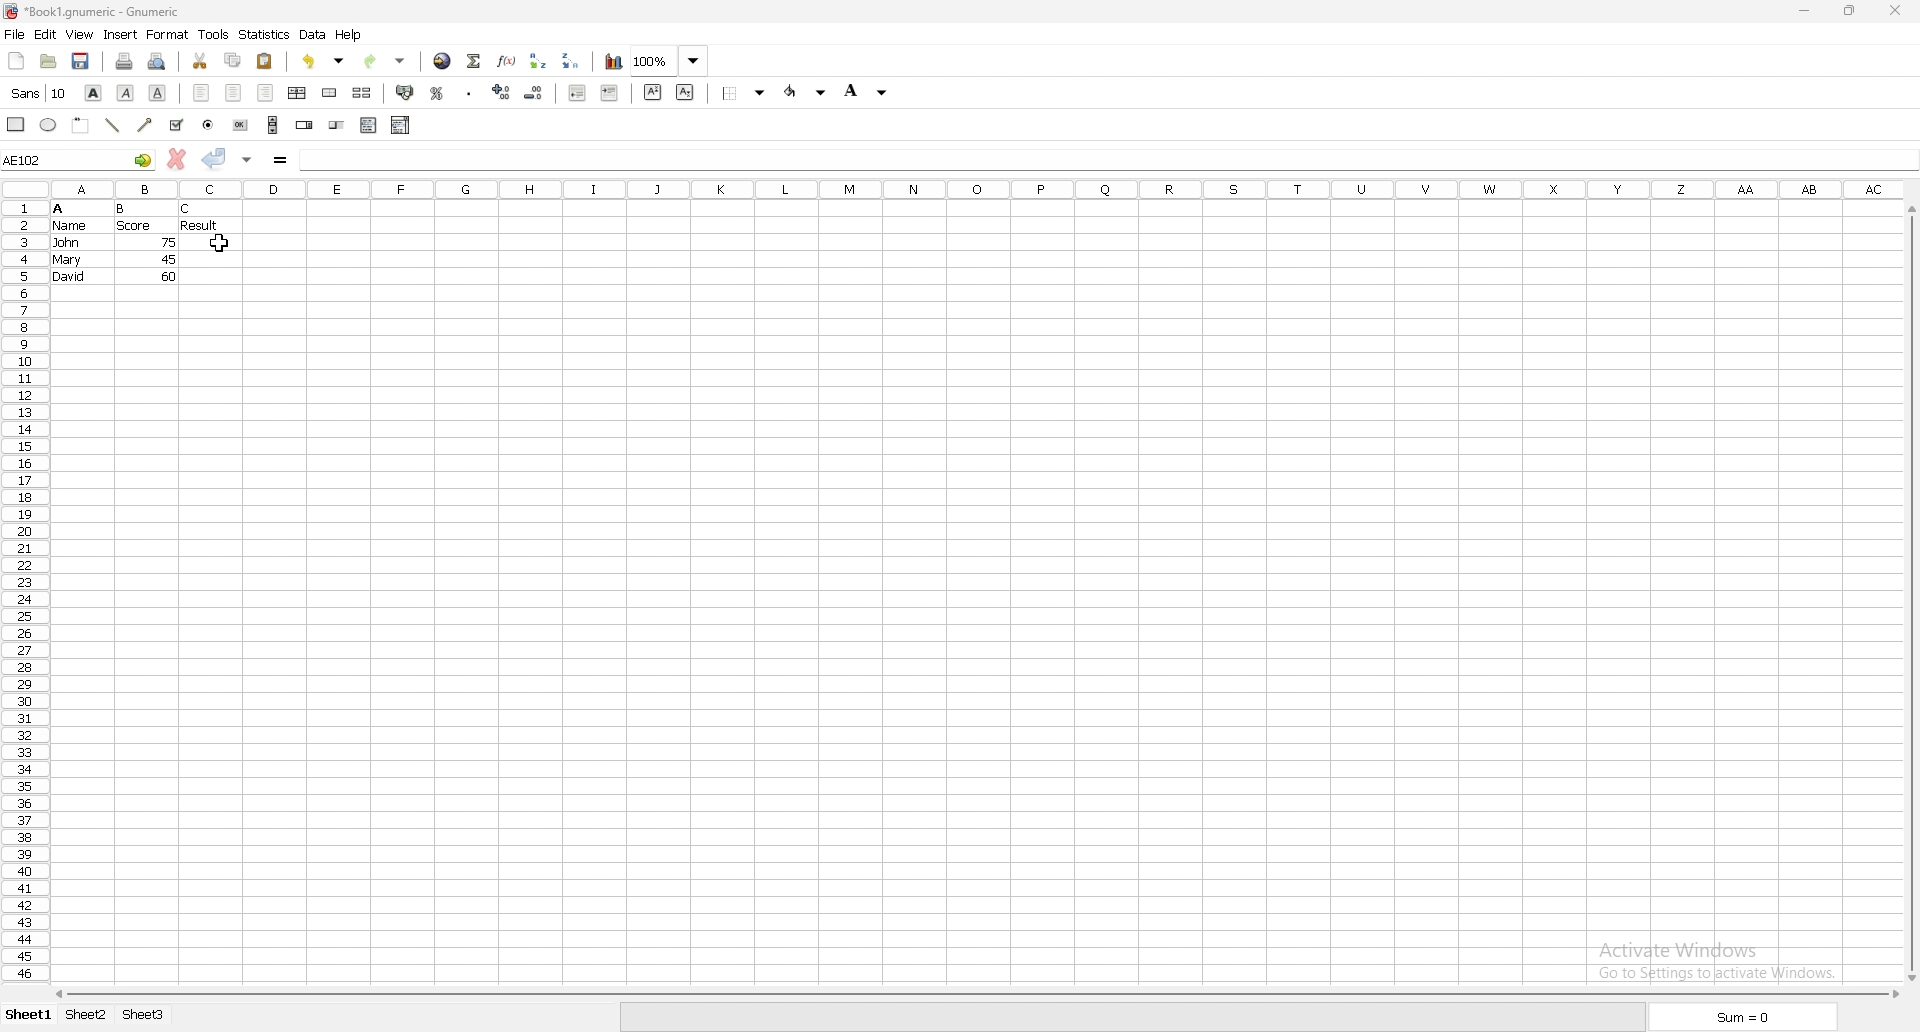 The height and width of the screenshot is (1032, 1920). I want to click on checkbox, so click(176, 125).